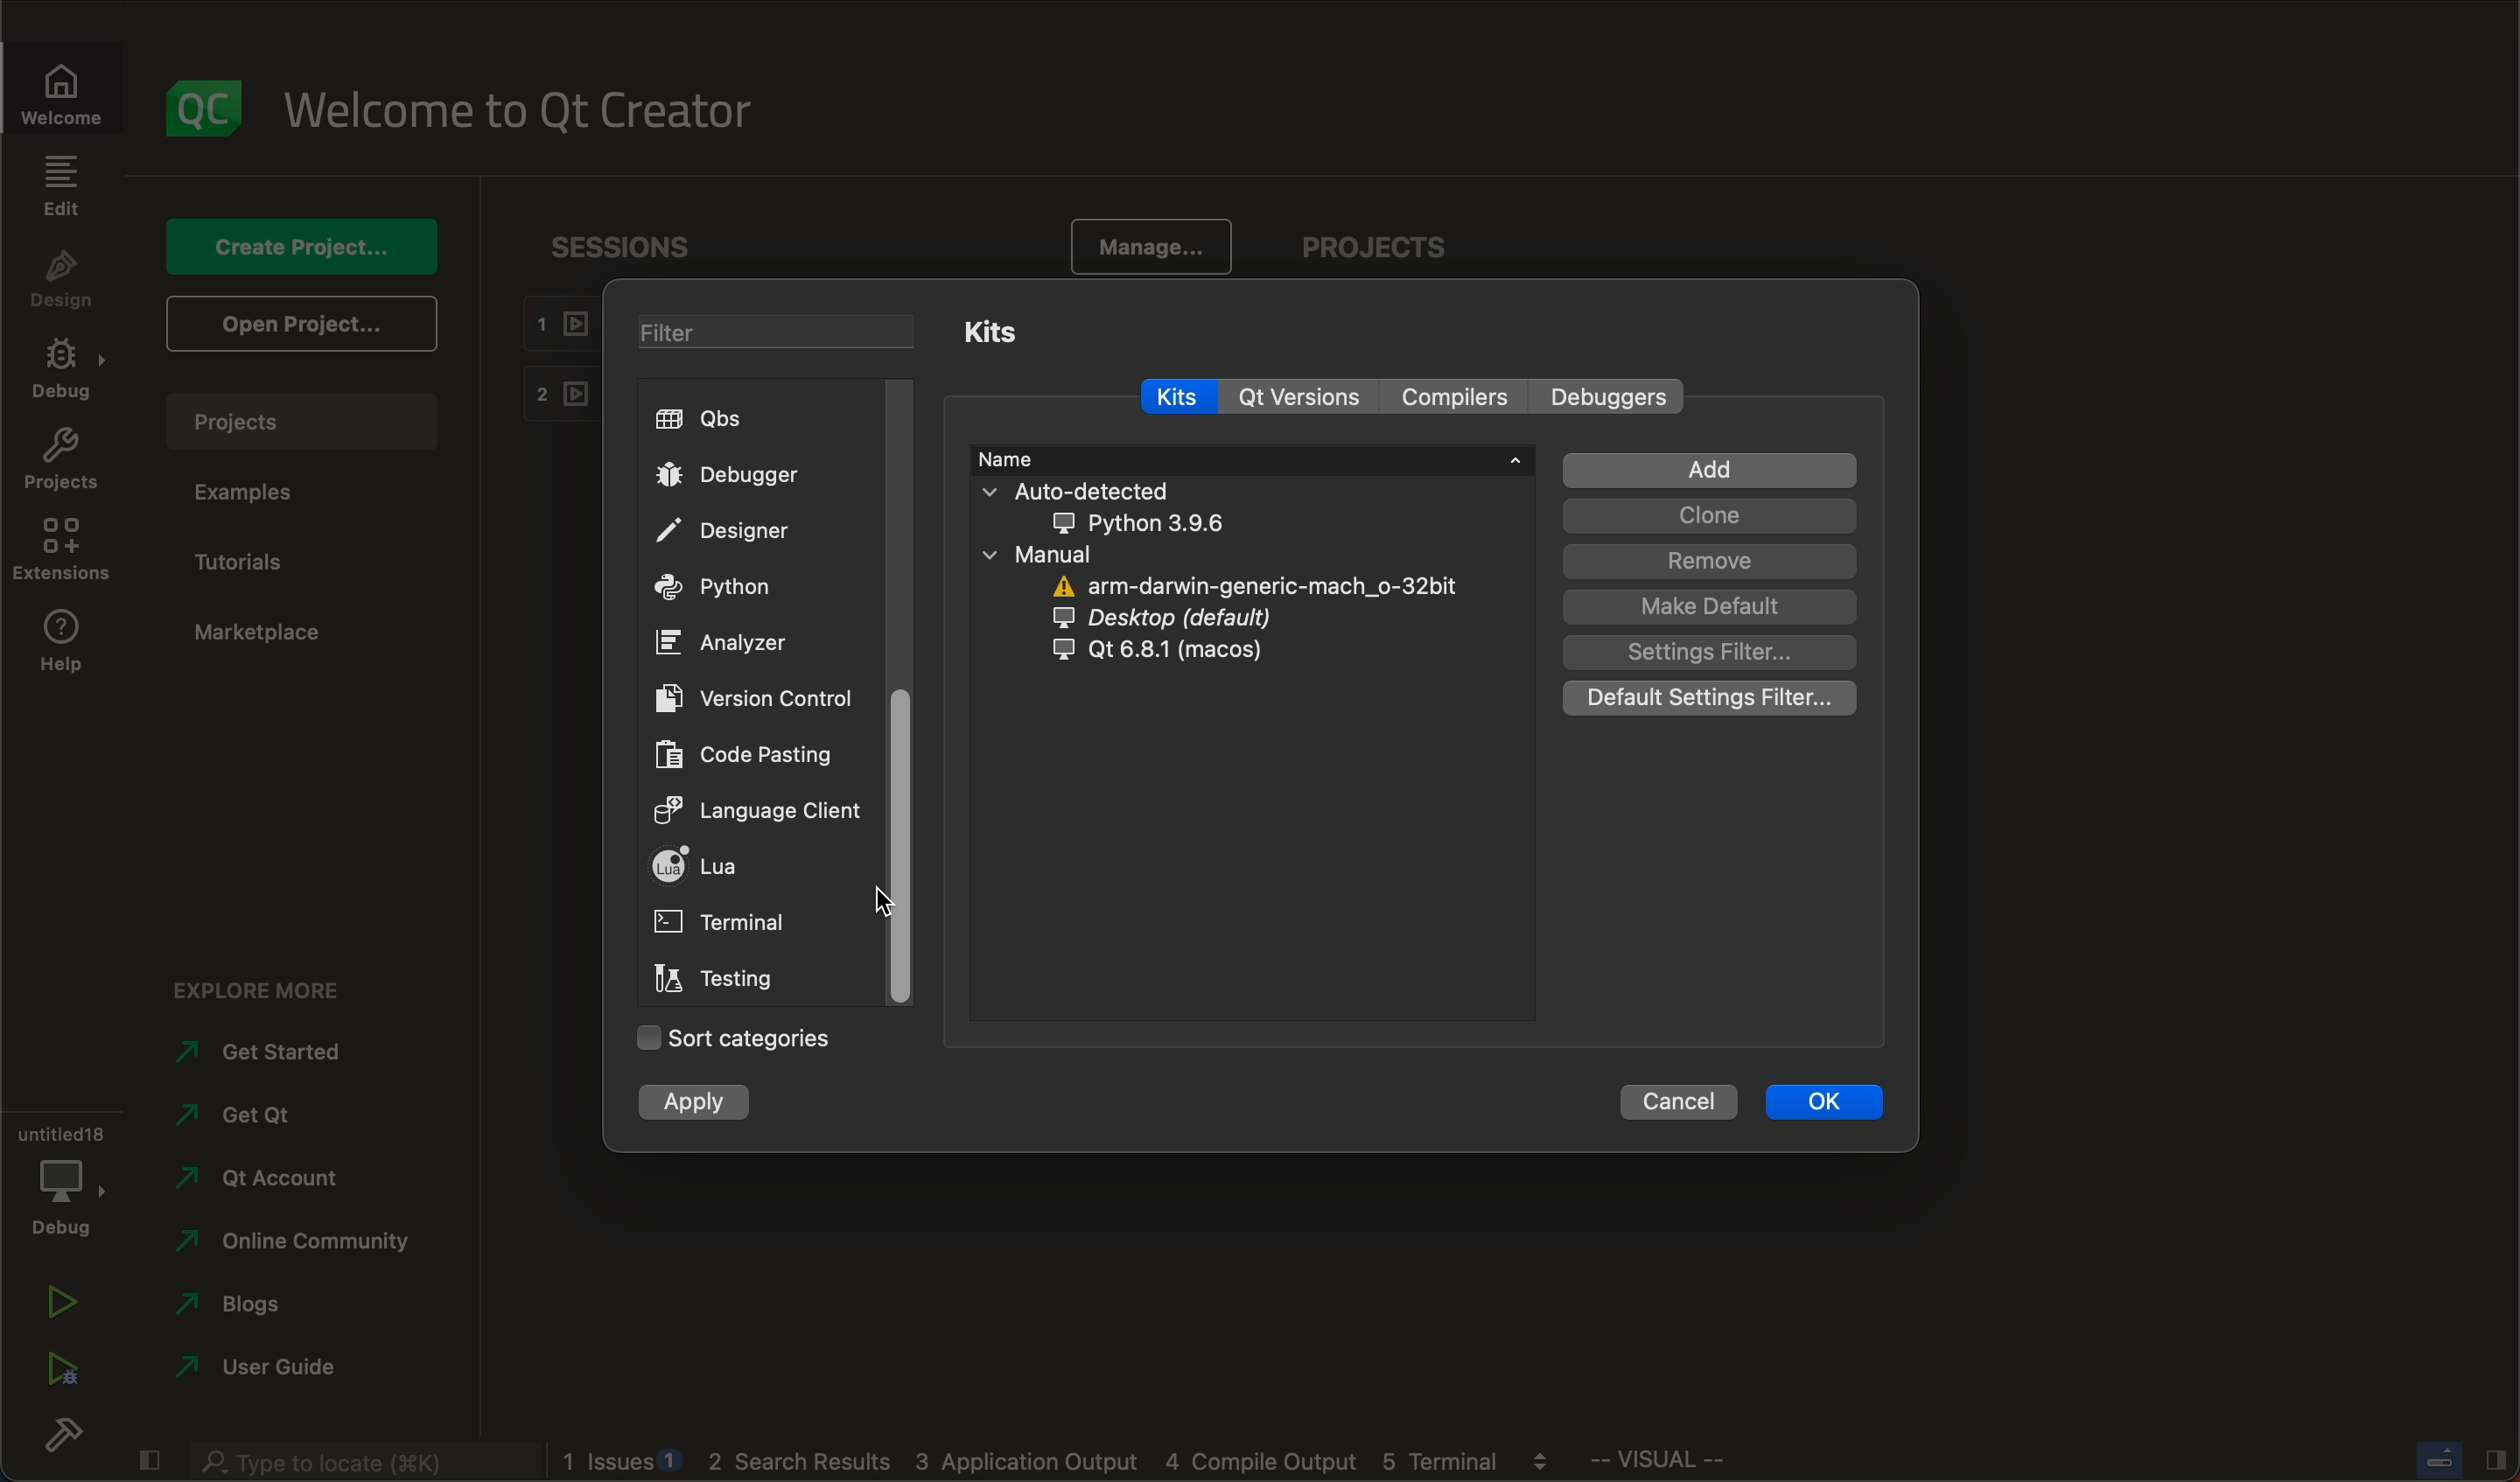 The image size is (2520, 1482). What do you see at coordinates (1708, 472) in the screenshot?
I see `add` at bounding box center [1708, 472].